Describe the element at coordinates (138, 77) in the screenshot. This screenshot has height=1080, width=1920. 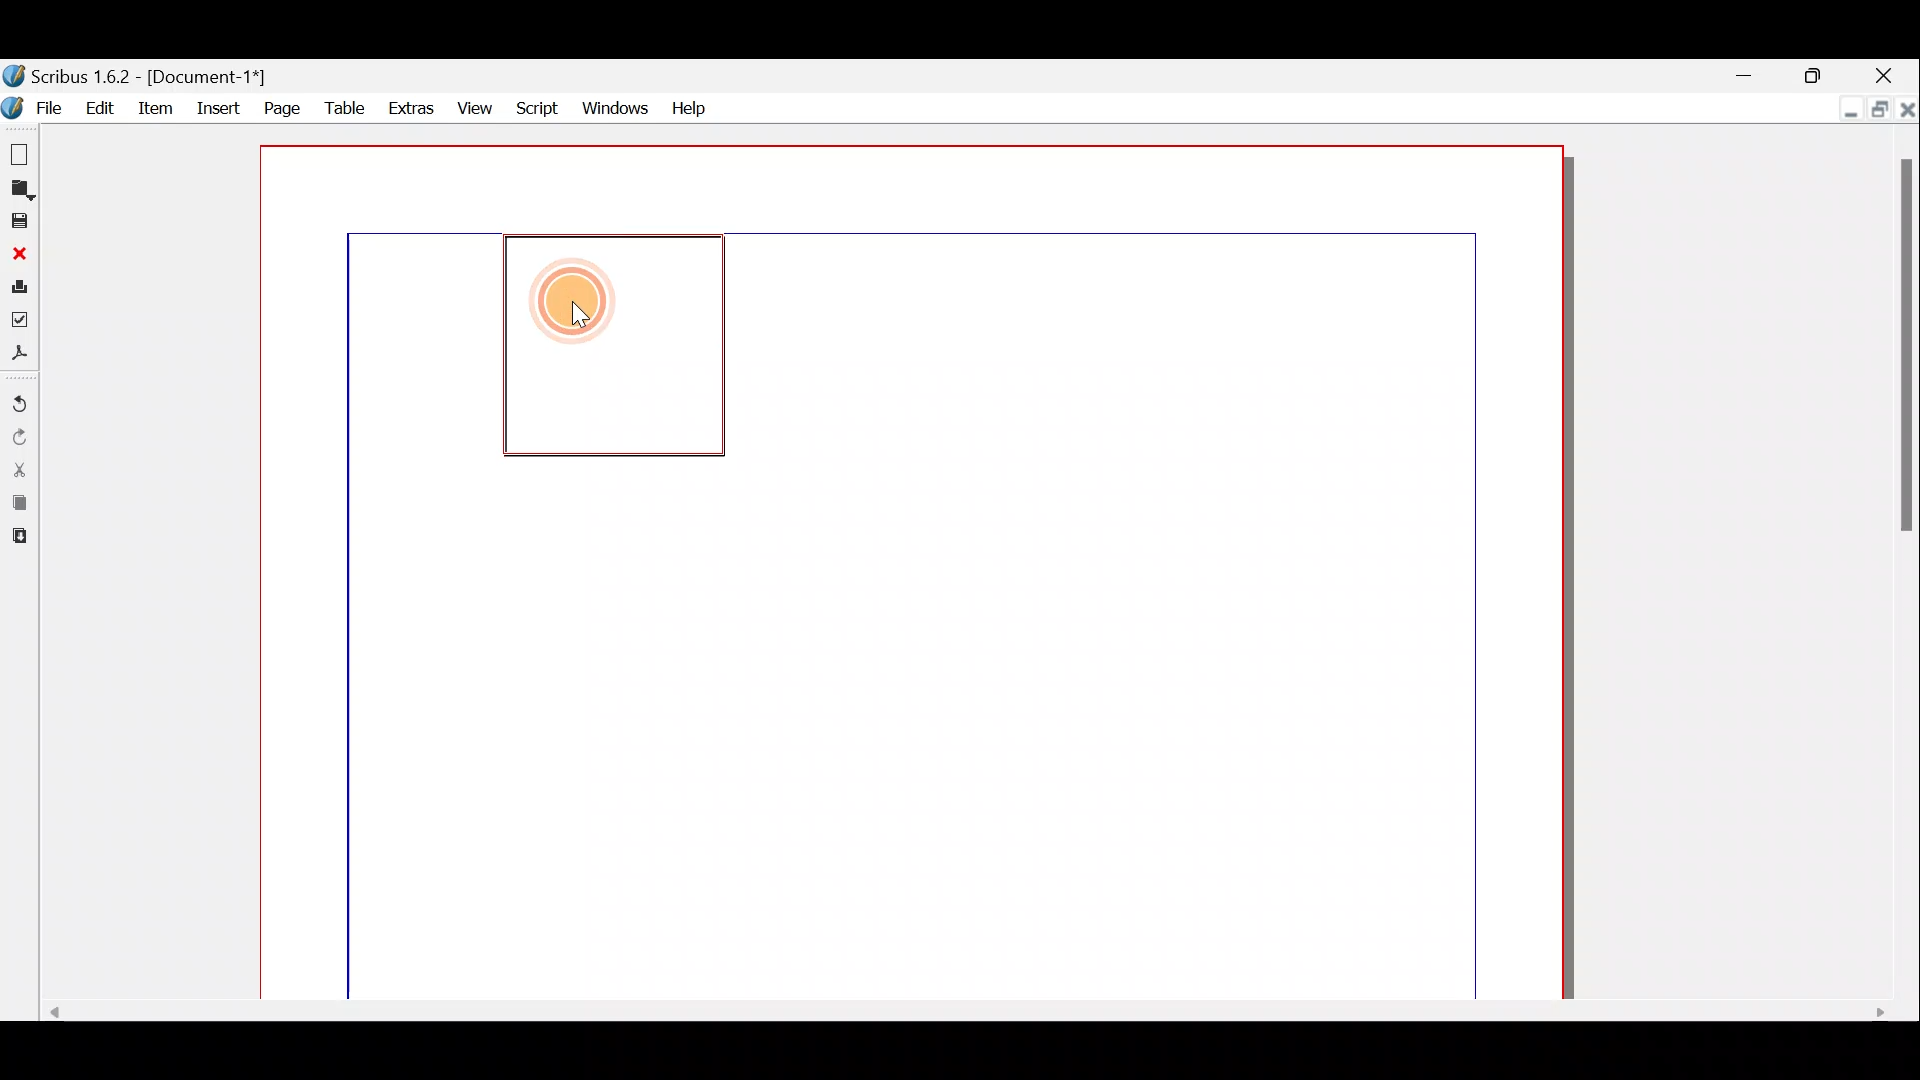
I see `Document name` at that location.